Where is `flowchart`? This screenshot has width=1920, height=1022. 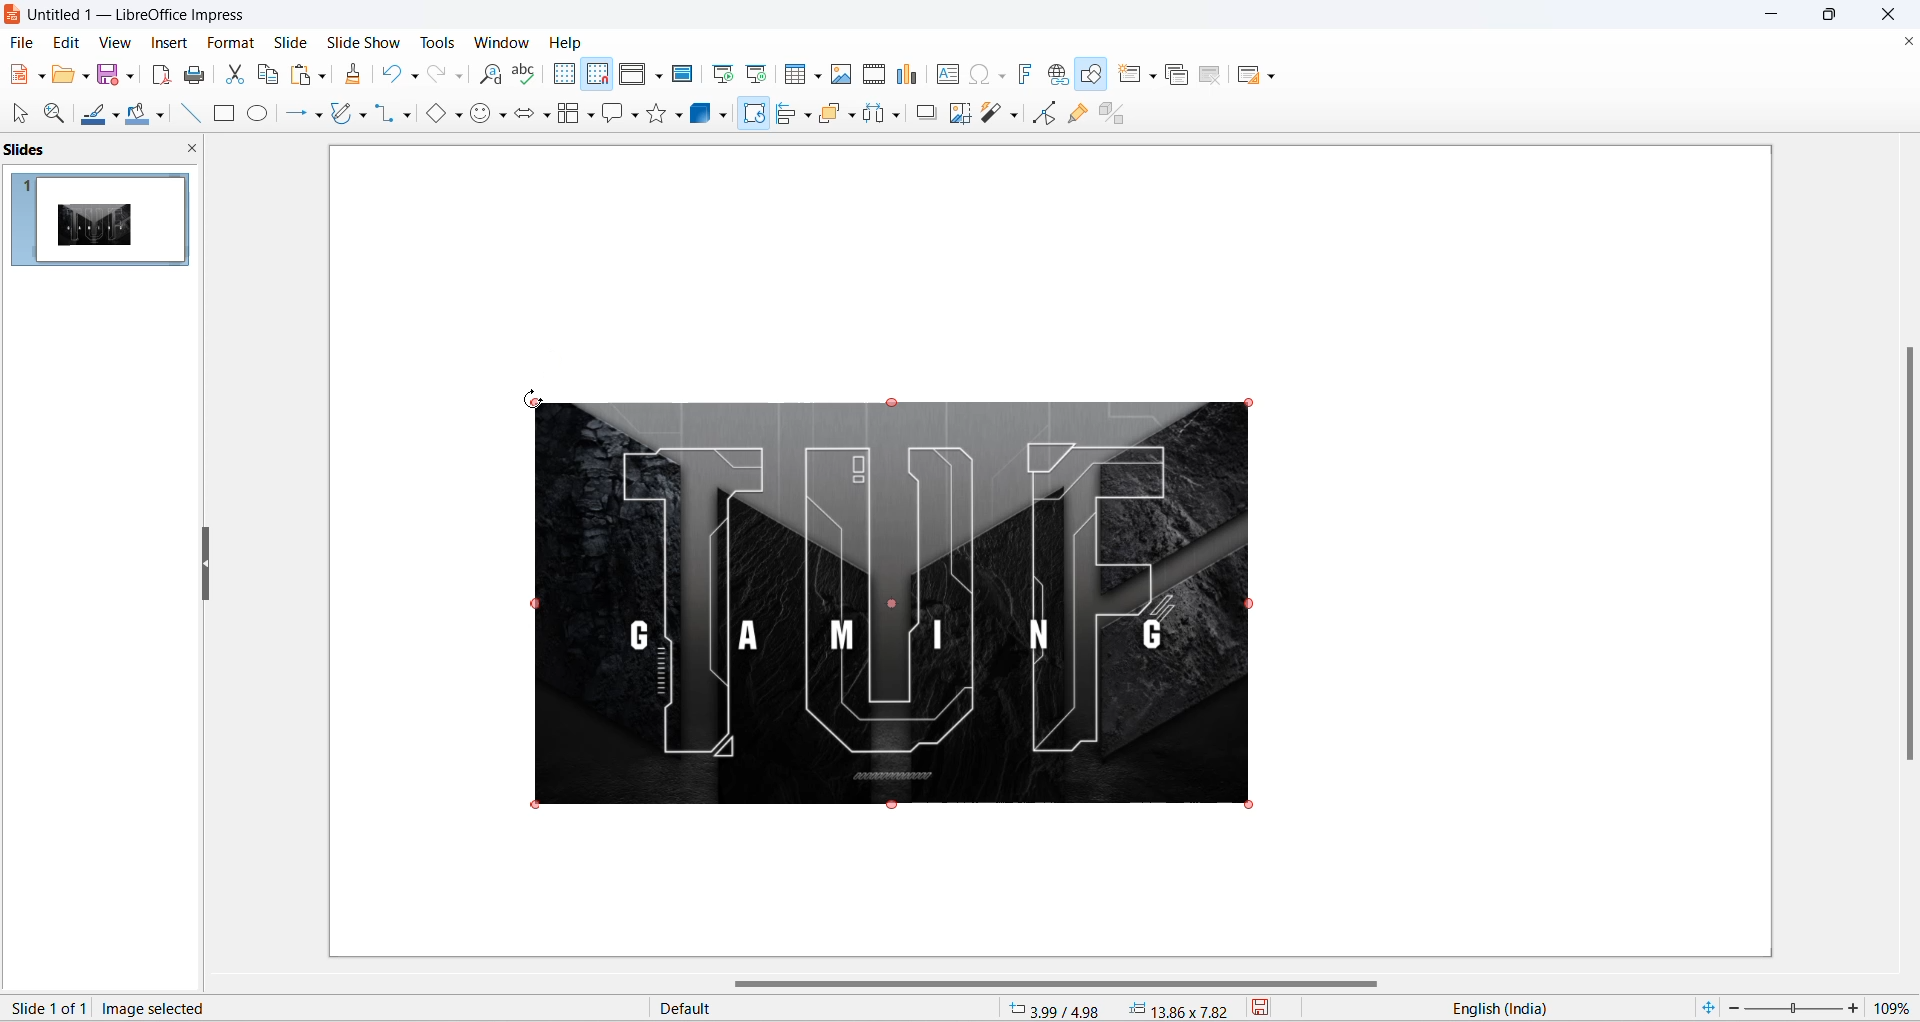 flowchart is located at coordinates (569, 115).